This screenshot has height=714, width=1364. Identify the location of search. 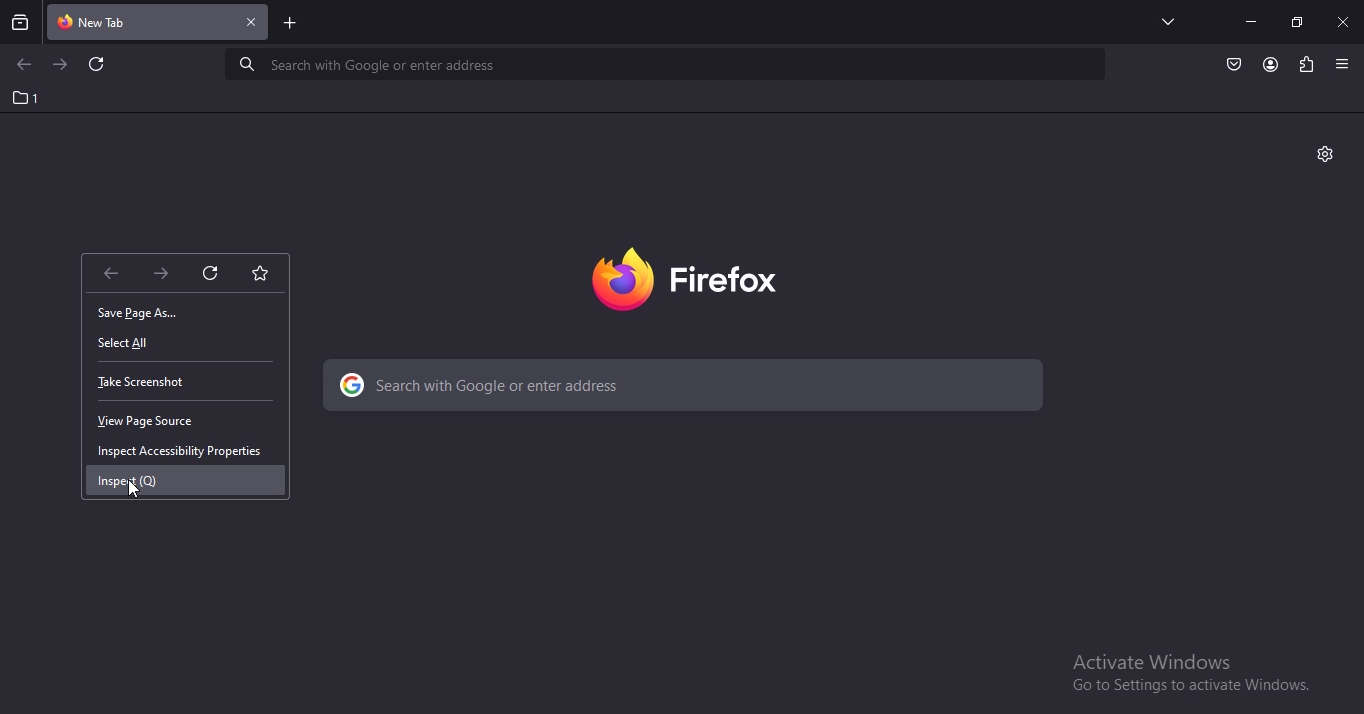
(688, 386).